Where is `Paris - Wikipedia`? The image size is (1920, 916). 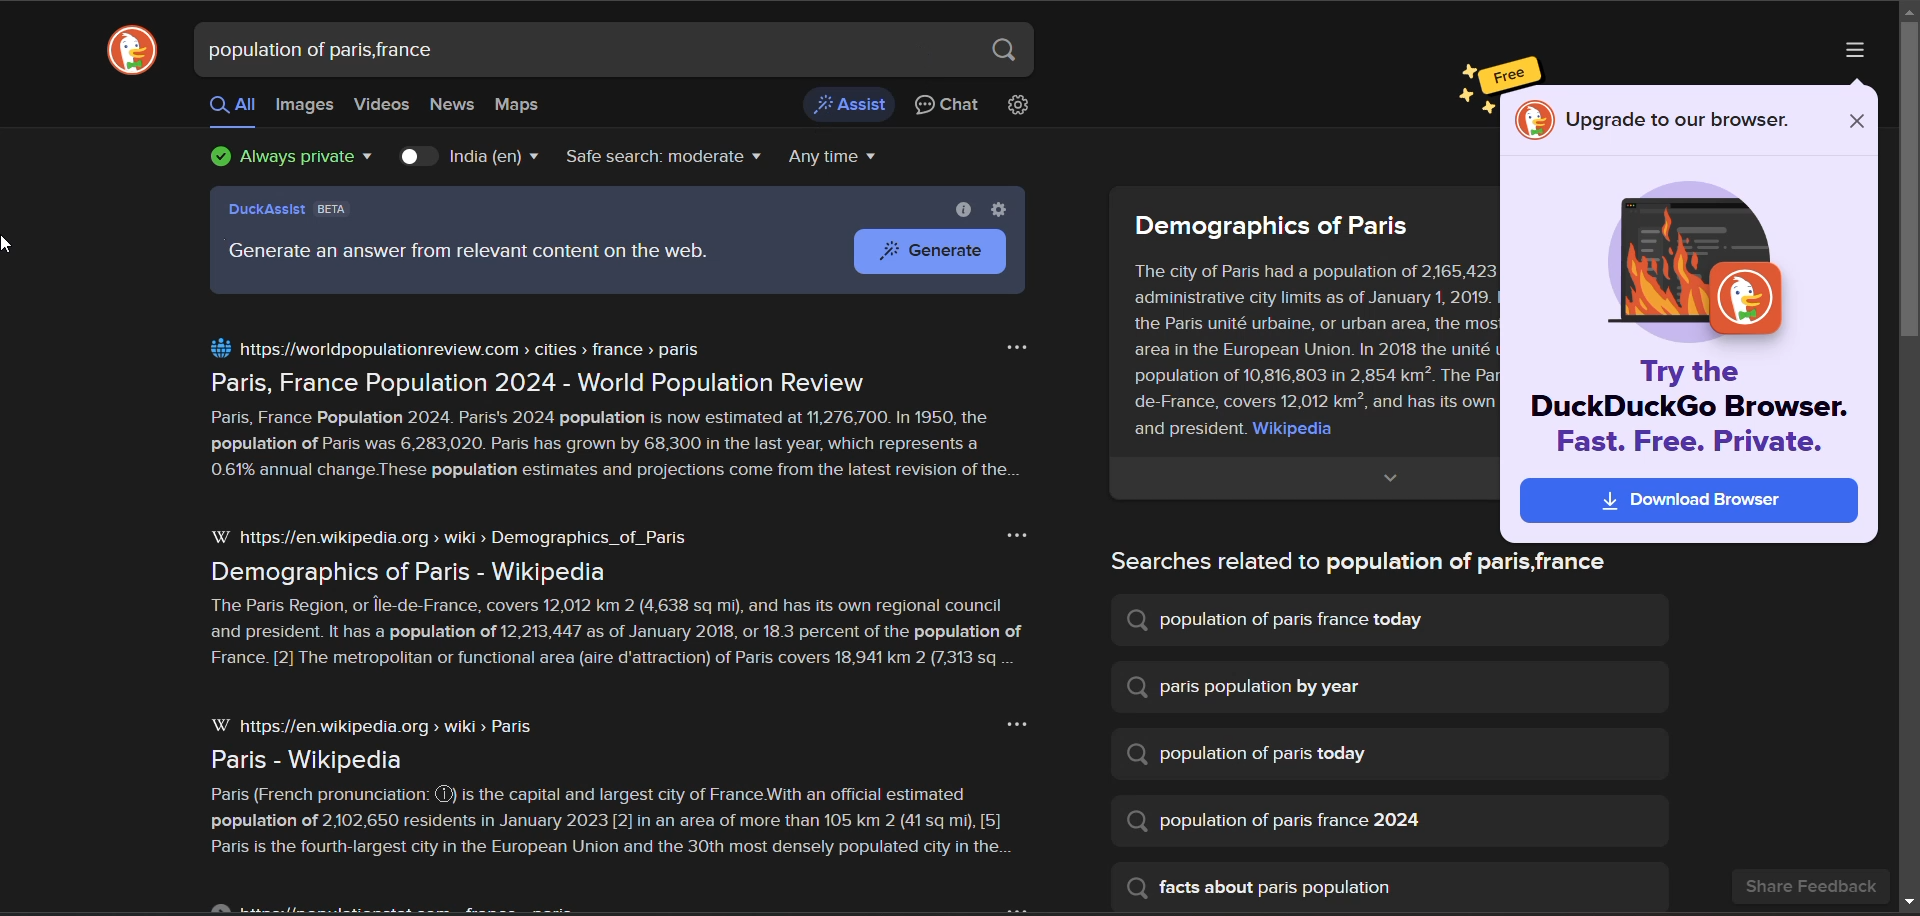 Paris - Wikipedia is located at coordinates (297, 761).